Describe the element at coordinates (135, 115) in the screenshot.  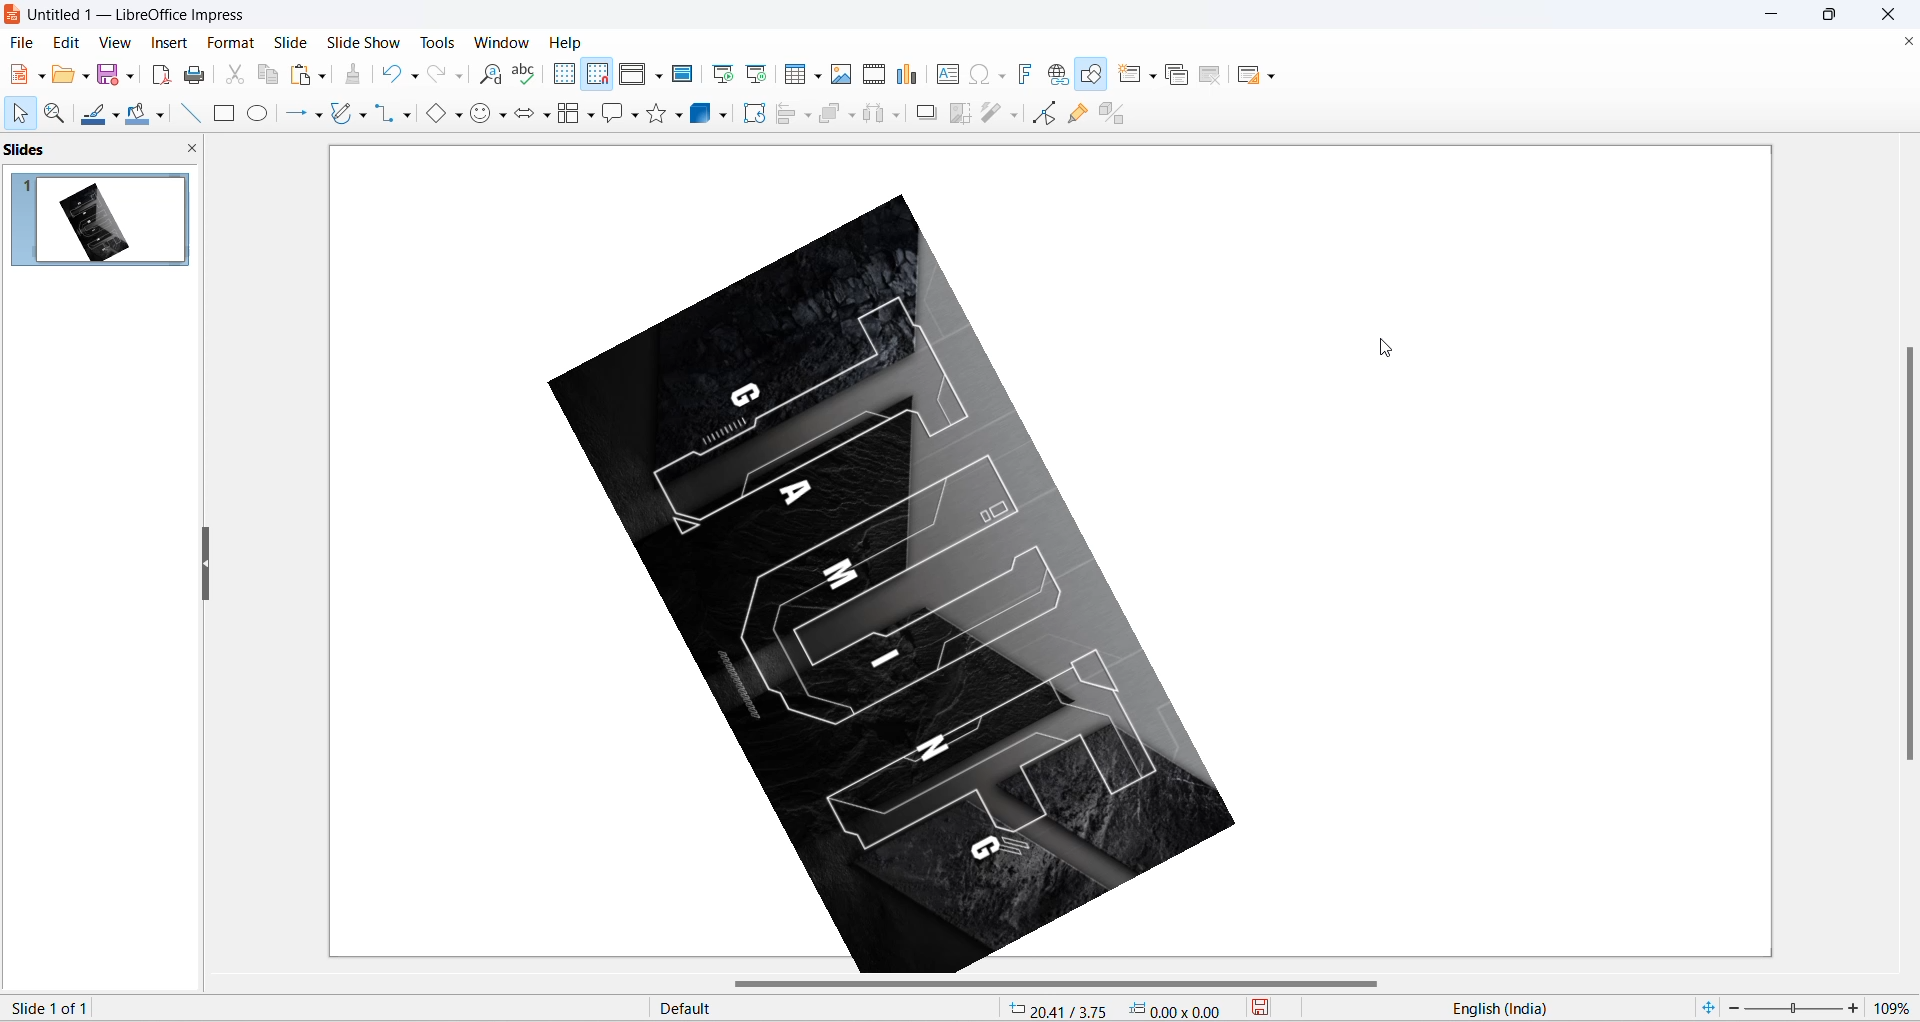
I see `fill color` at that location.